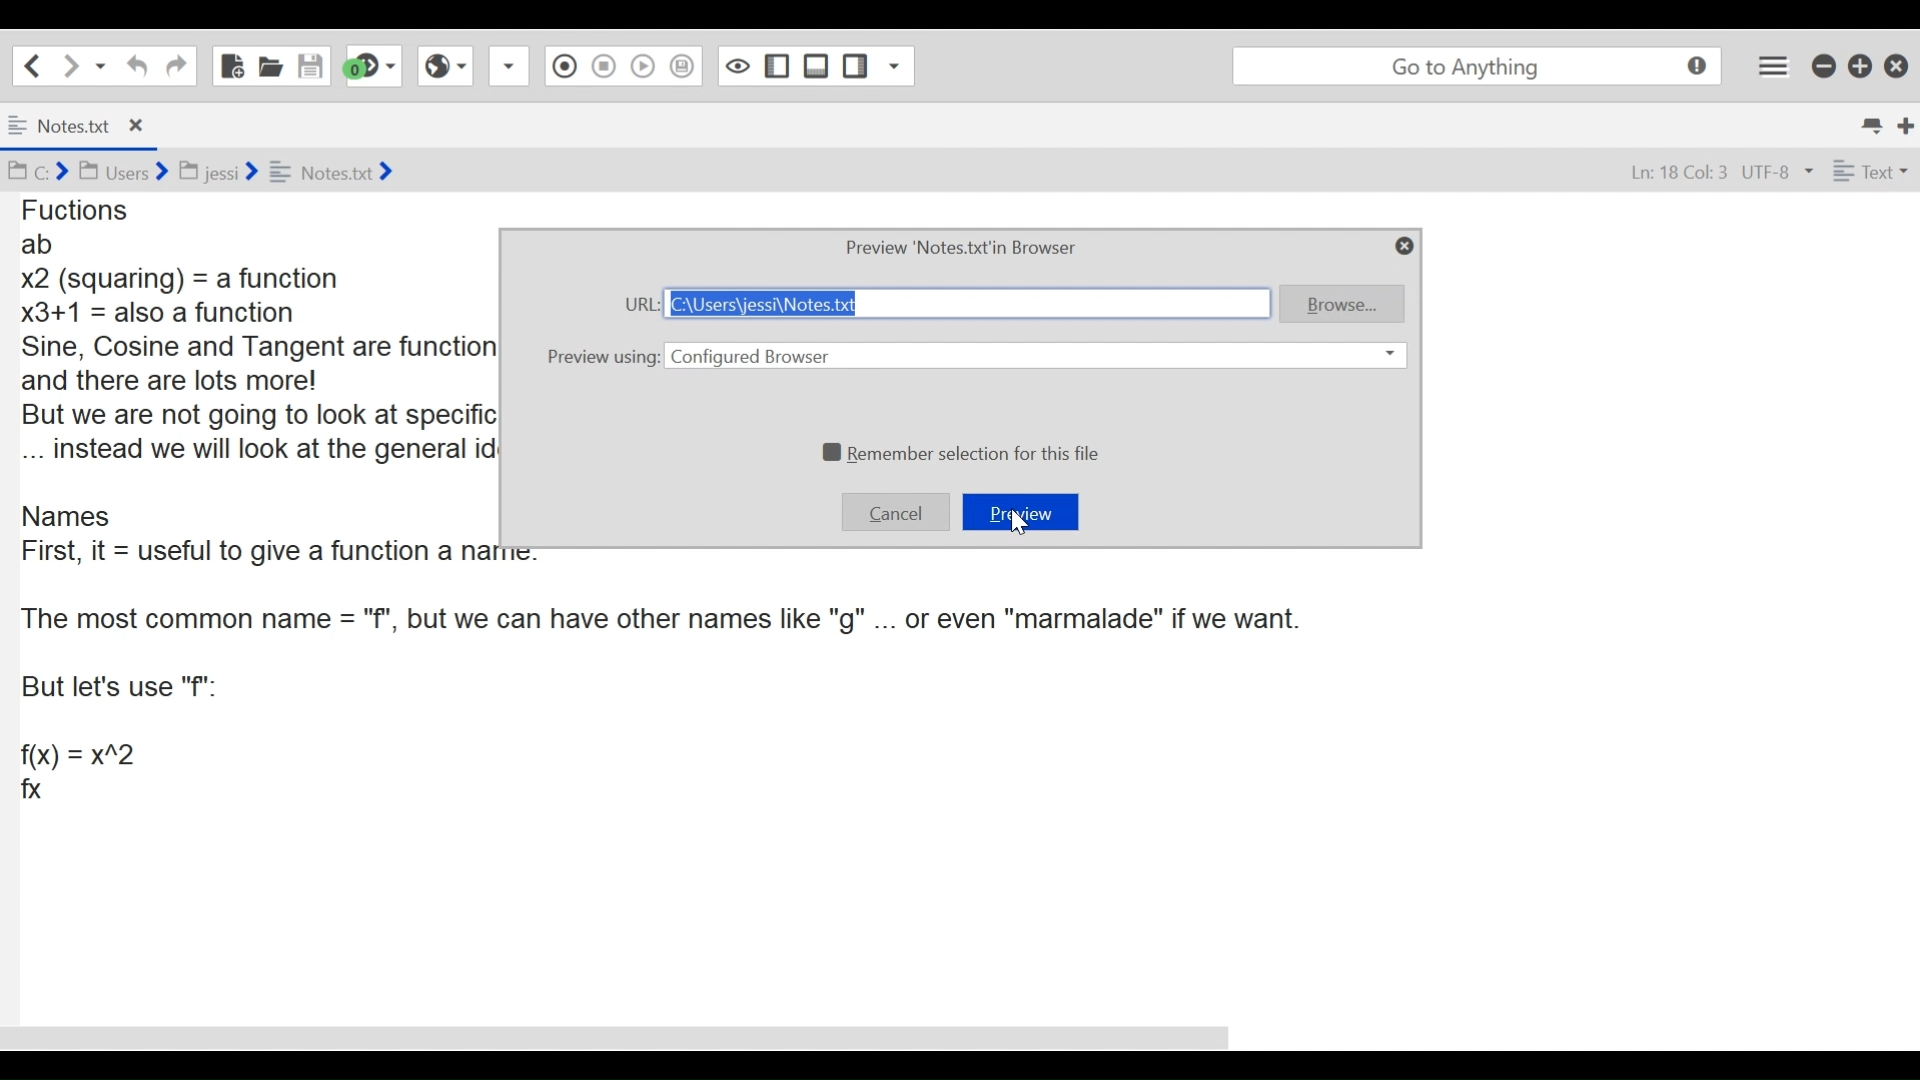  Describe the element at coordinates (853, 67) in the screenshot. I see `Show/hide Right Pane` at that location.